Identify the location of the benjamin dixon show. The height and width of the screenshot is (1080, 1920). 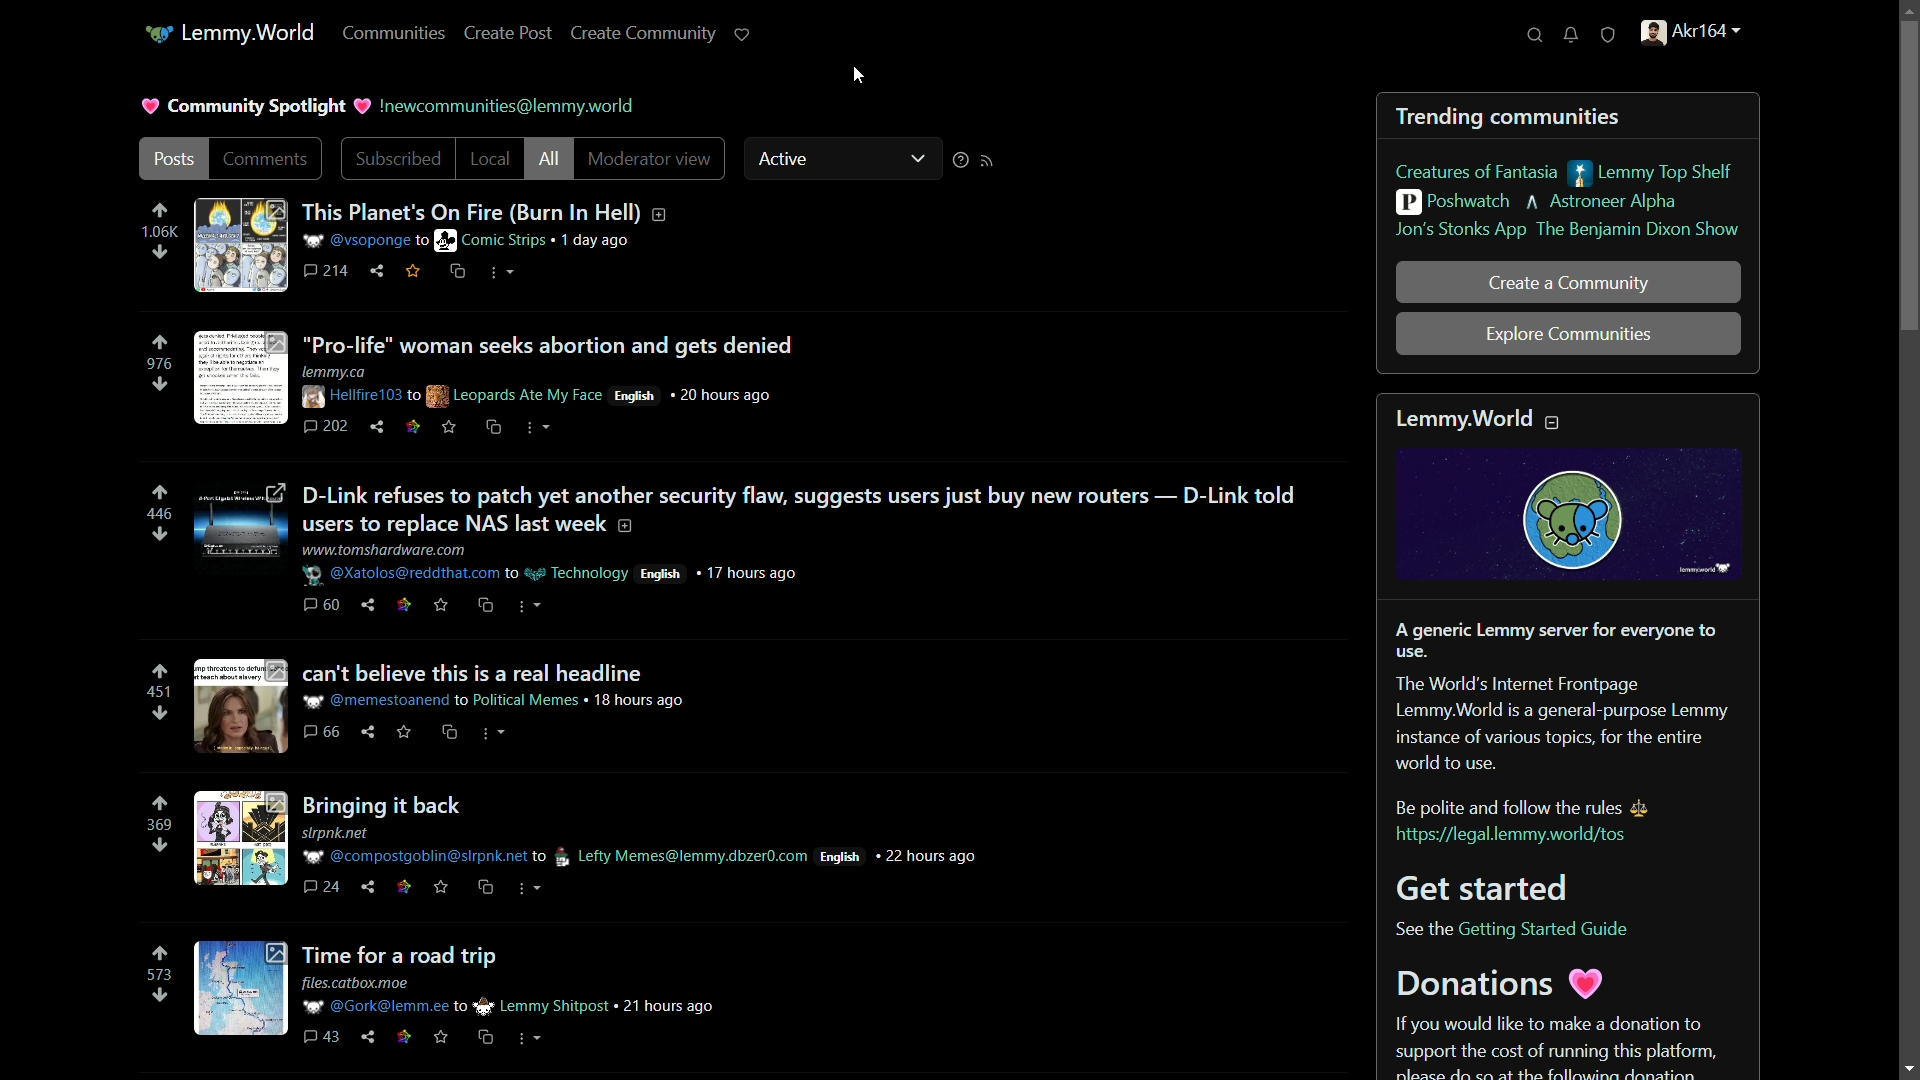
(1640, 232).